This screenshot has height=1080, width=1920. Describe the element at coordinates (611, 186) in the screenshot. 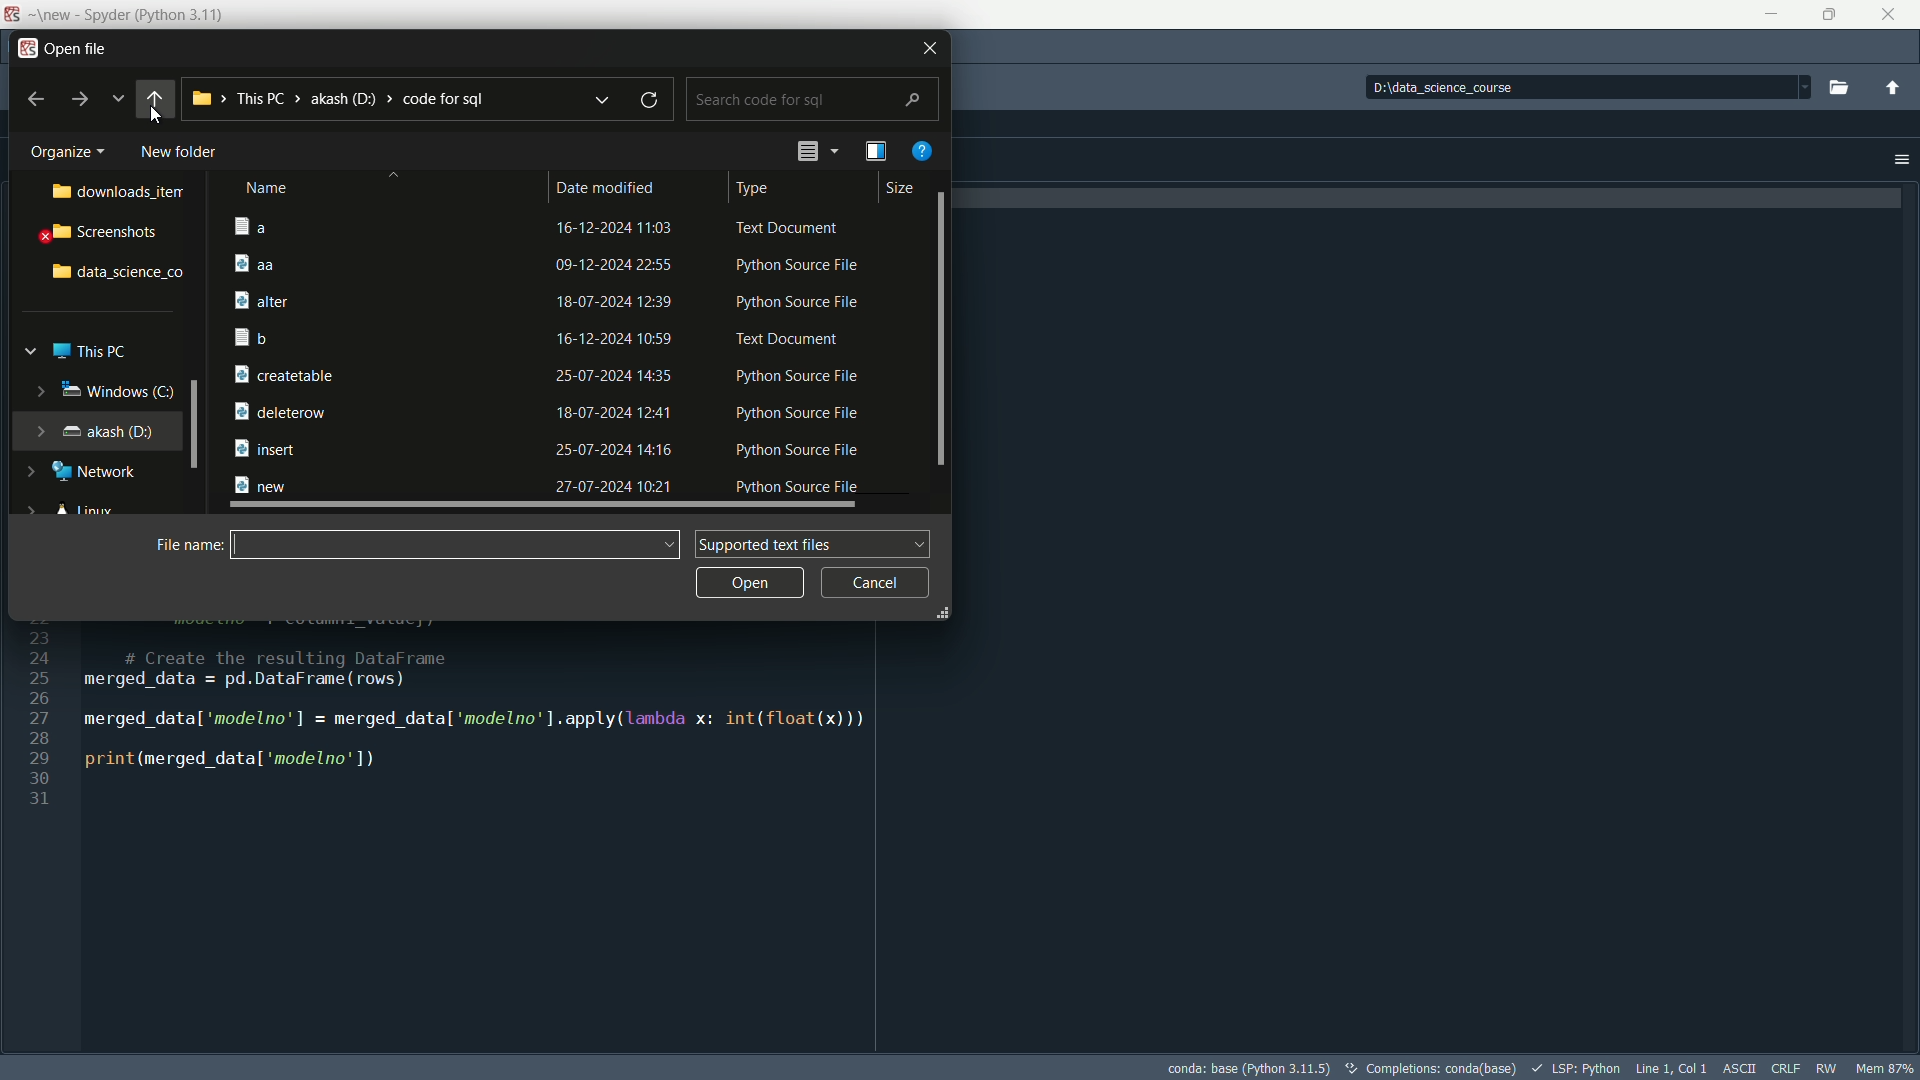

I see `date modified` at that location.